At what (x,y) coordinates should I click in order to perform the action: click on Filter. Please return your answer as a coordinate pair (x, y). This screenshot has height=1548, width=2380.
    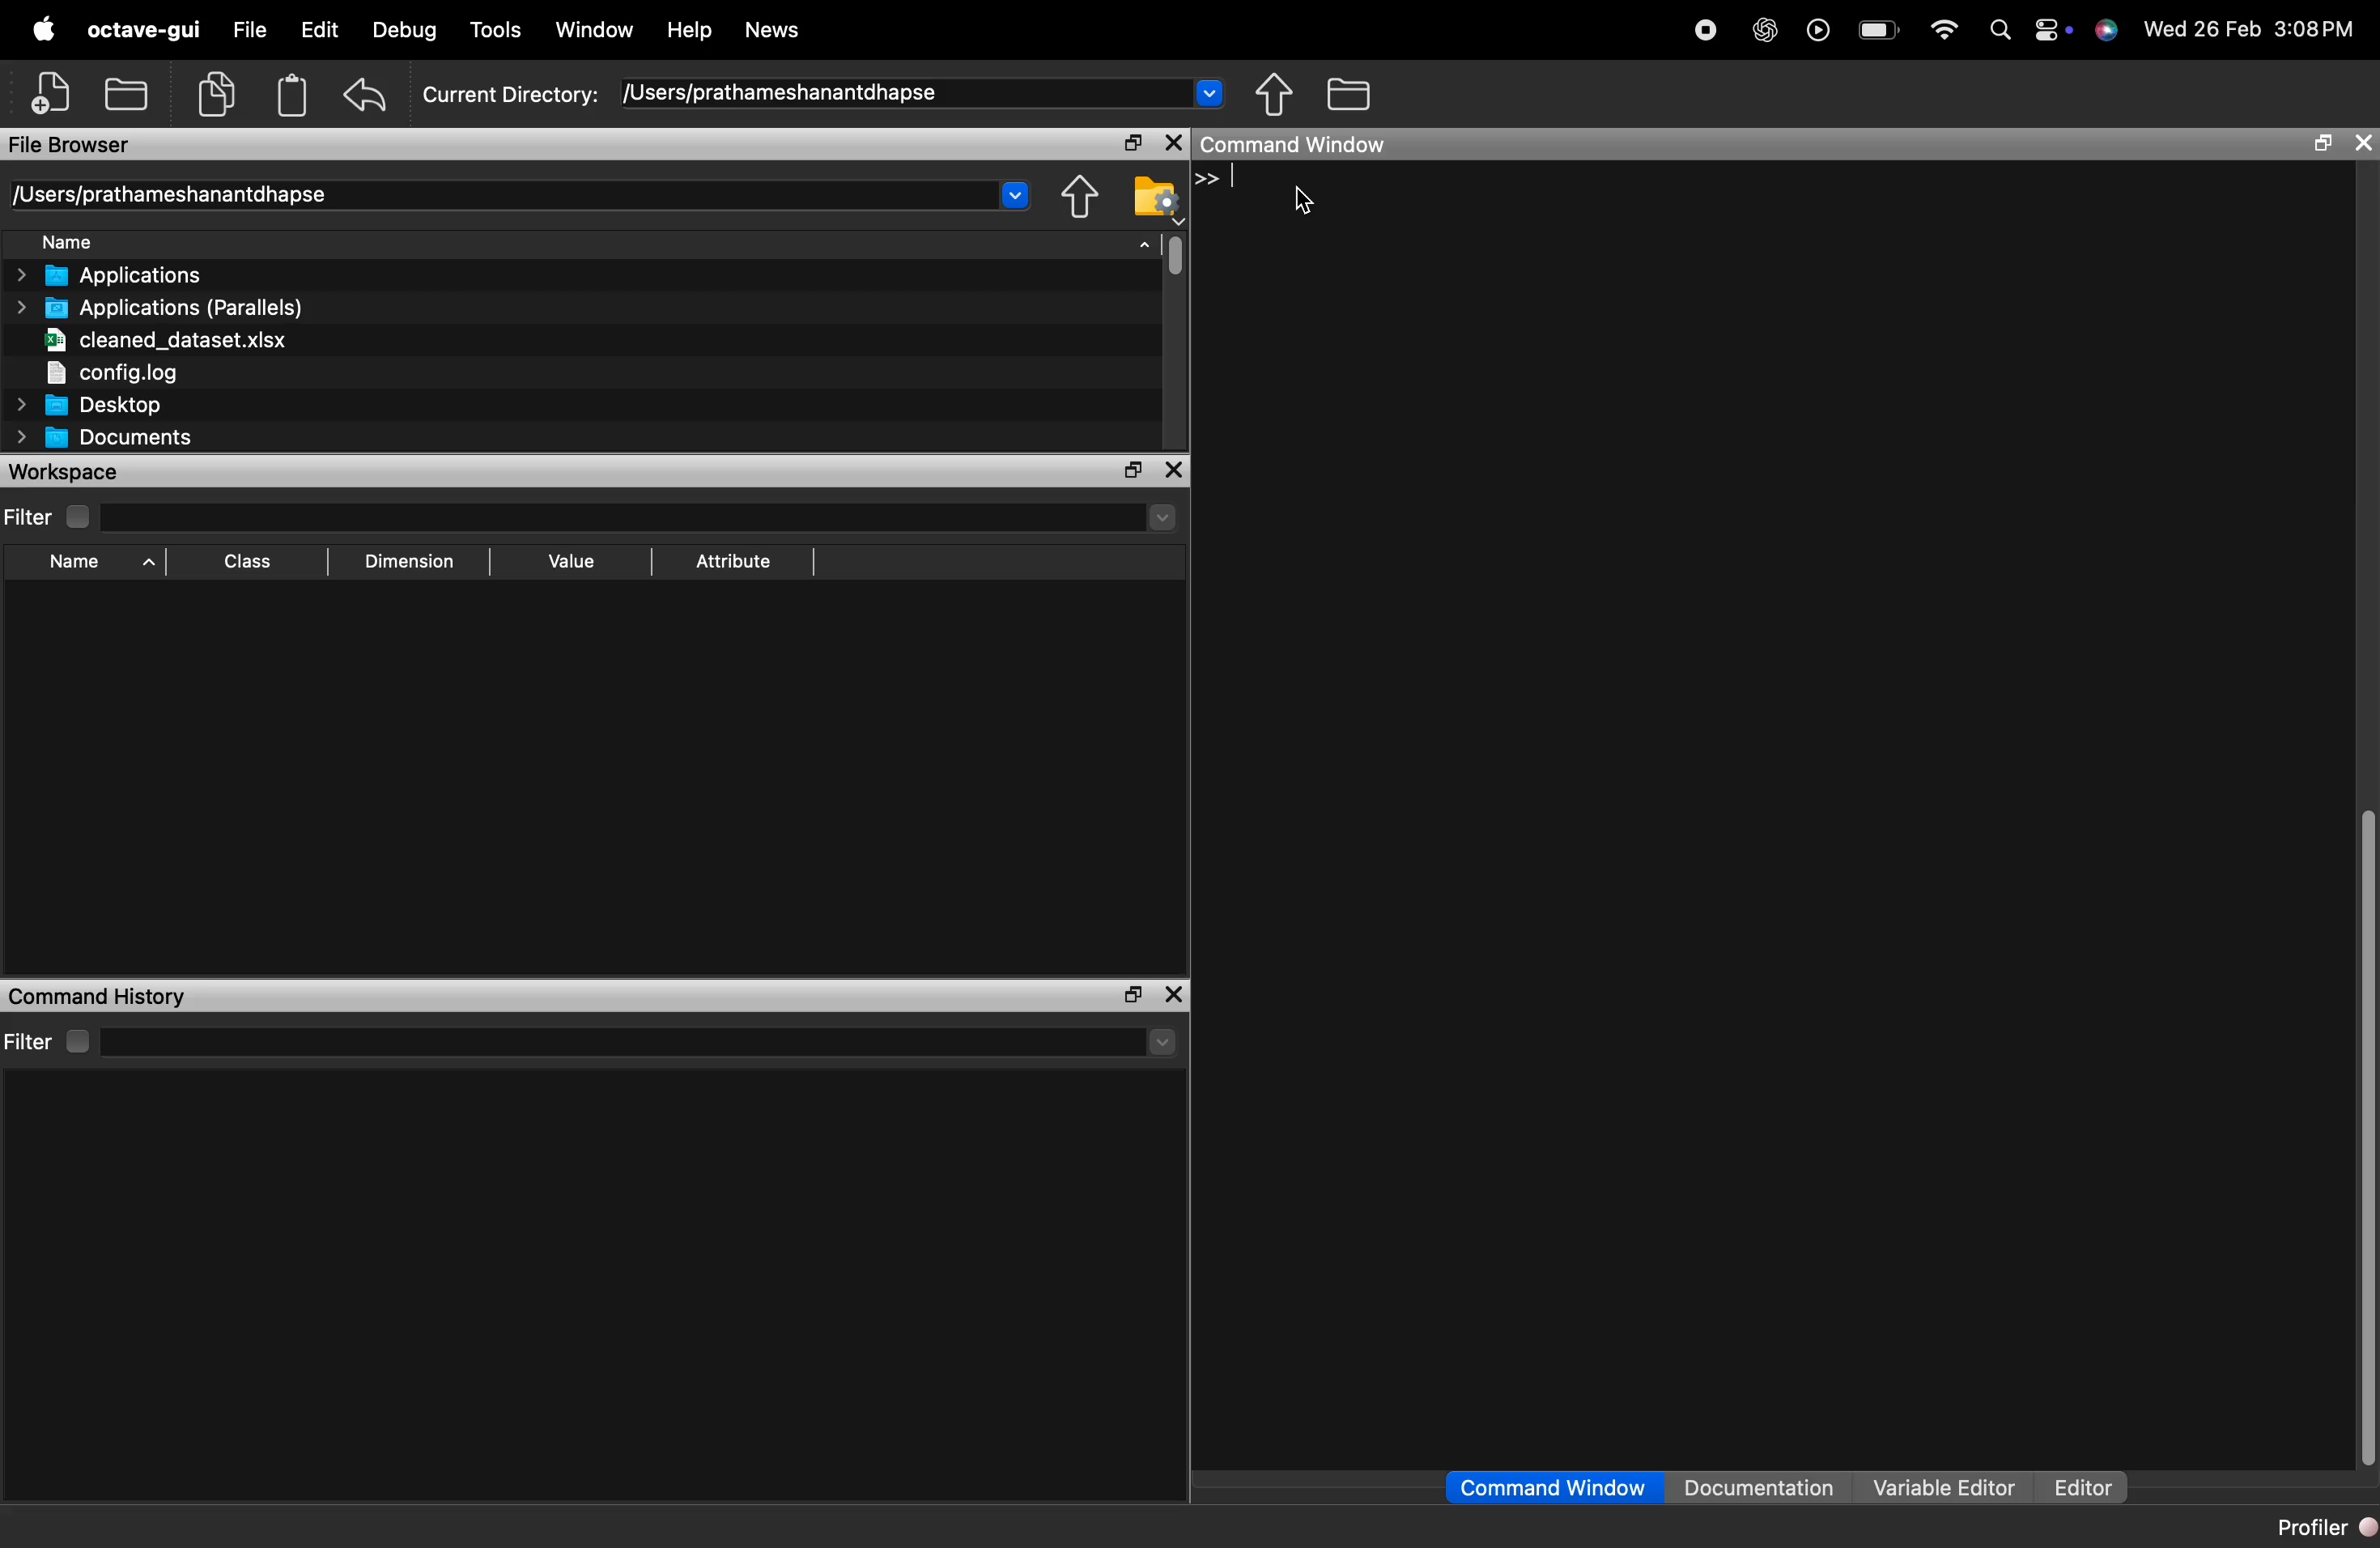
    Looking at the image, I should click on (49, 515).